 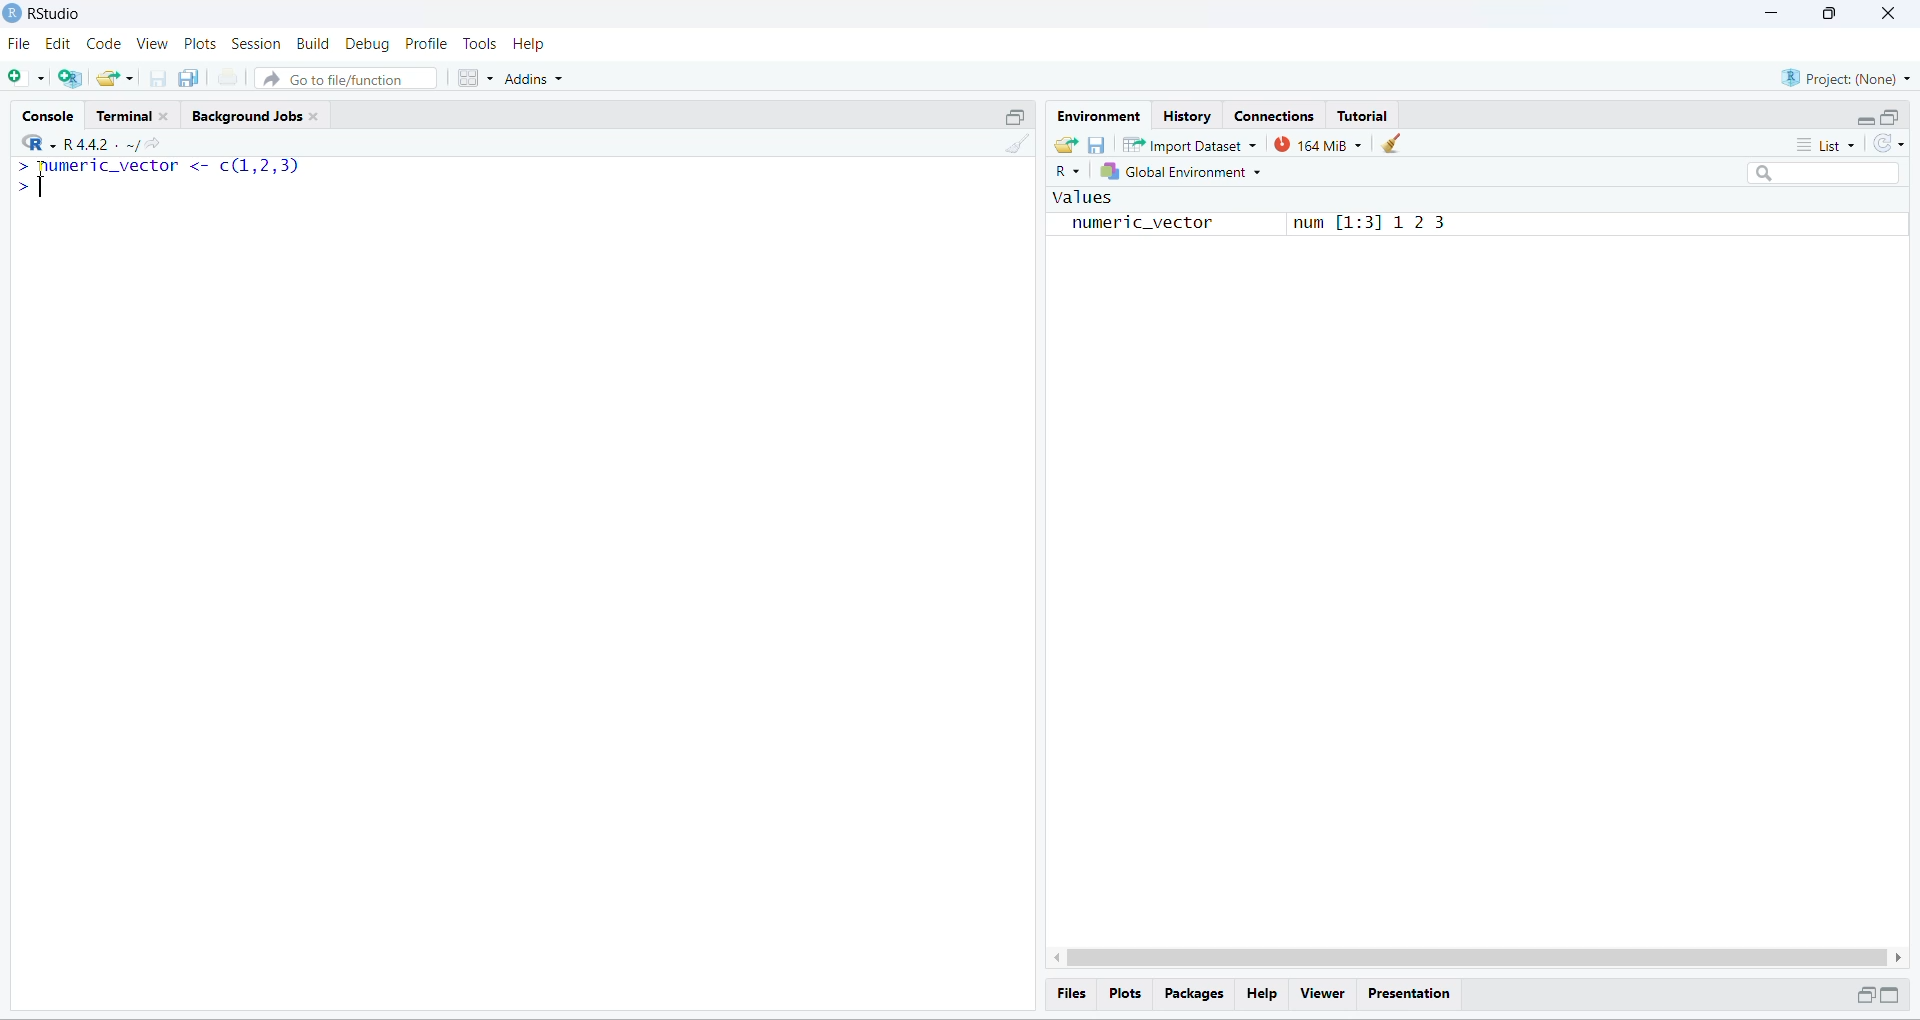 I want to click on workspace panes, so click(x=474, y=78).